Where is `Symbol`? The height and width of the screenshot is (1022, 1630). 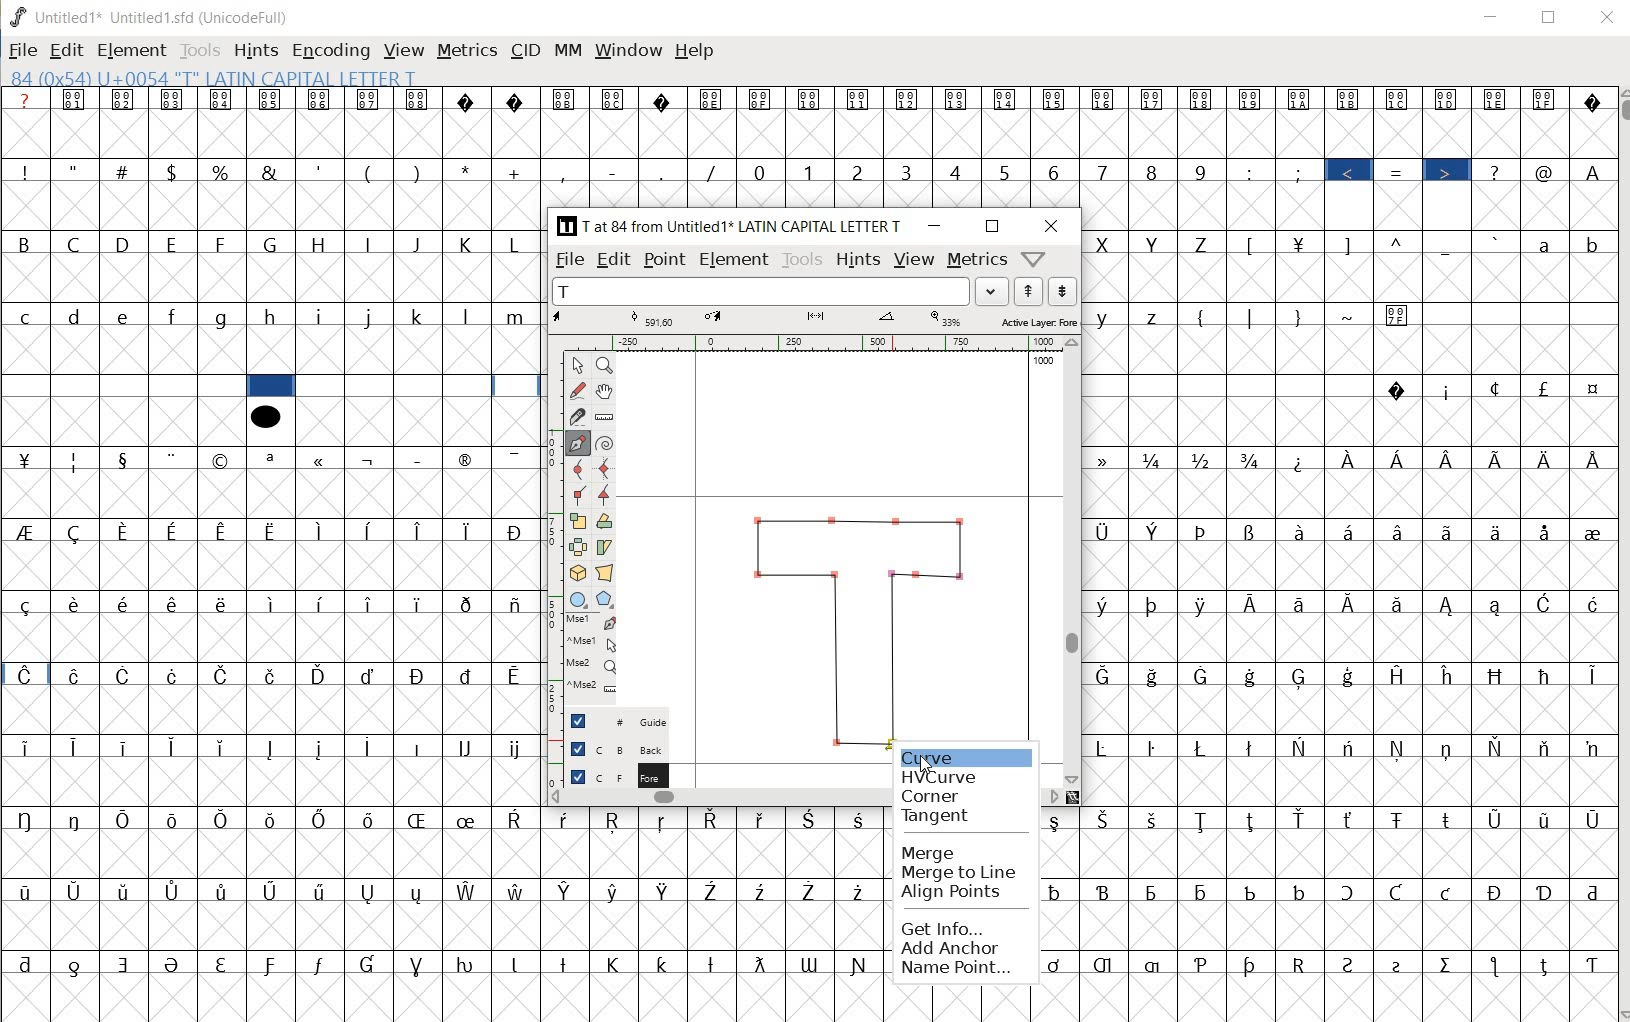 Symbol is located at coordinates (77, 965).